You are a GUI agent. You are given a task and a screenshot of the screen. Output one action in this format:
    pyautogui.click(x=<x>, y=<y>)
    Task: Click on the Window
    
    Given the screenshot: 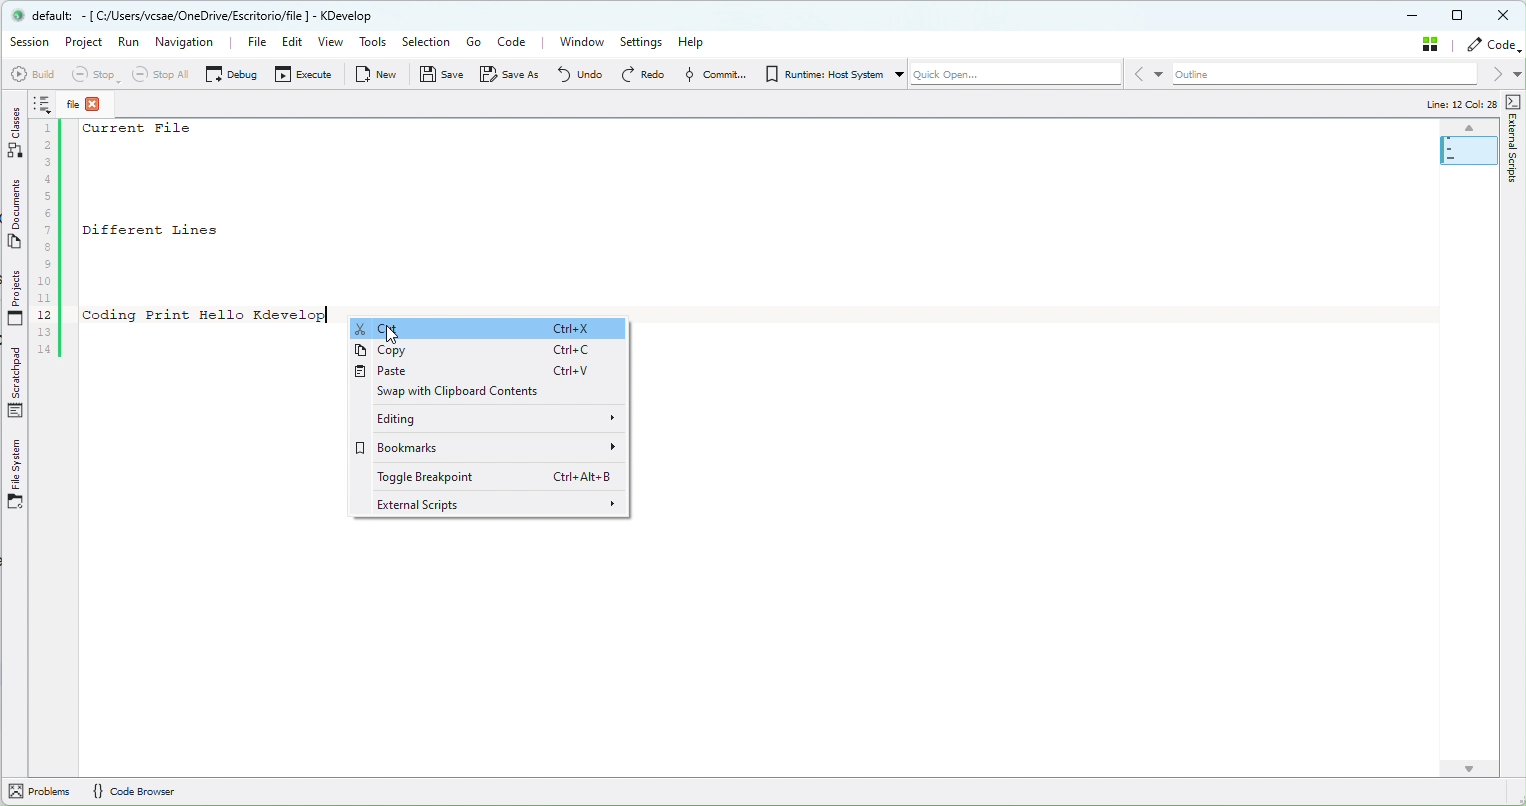 What is the action you would take?
    pyautogui.click(x=577, y=44)
    